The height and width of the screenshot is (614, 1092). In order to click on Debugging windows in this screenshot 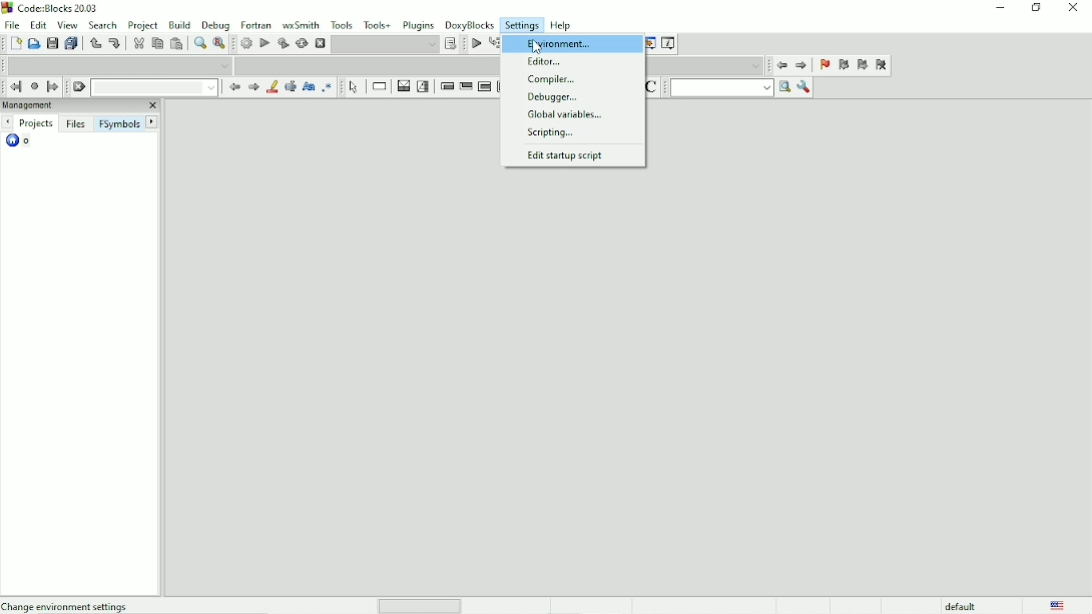, I will do `click(648, 43)`.